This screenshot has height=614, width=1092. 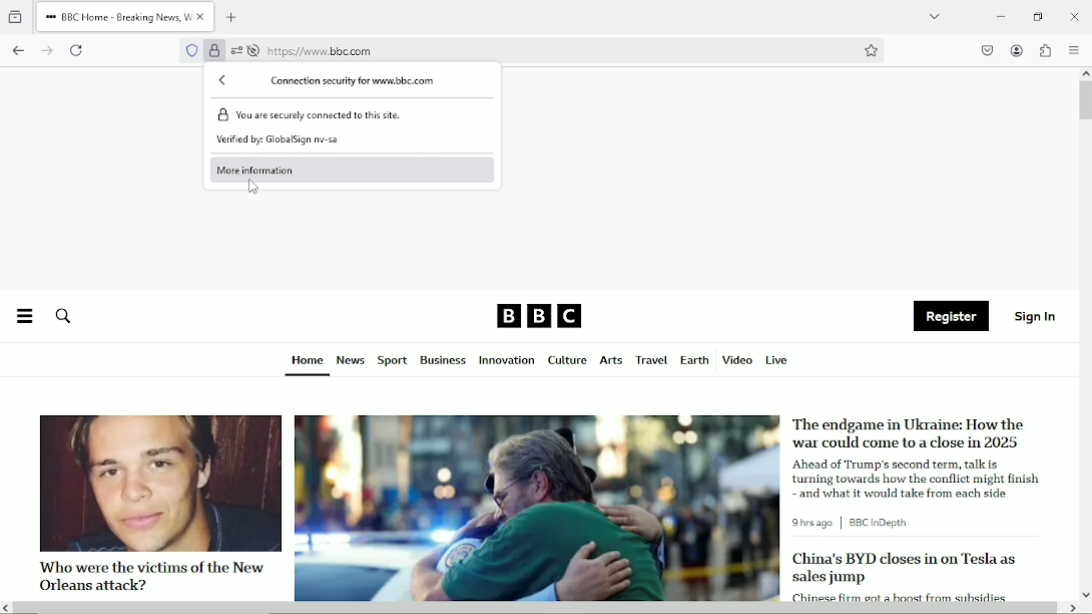 I want to click on go back, so click(x=18, y=49).